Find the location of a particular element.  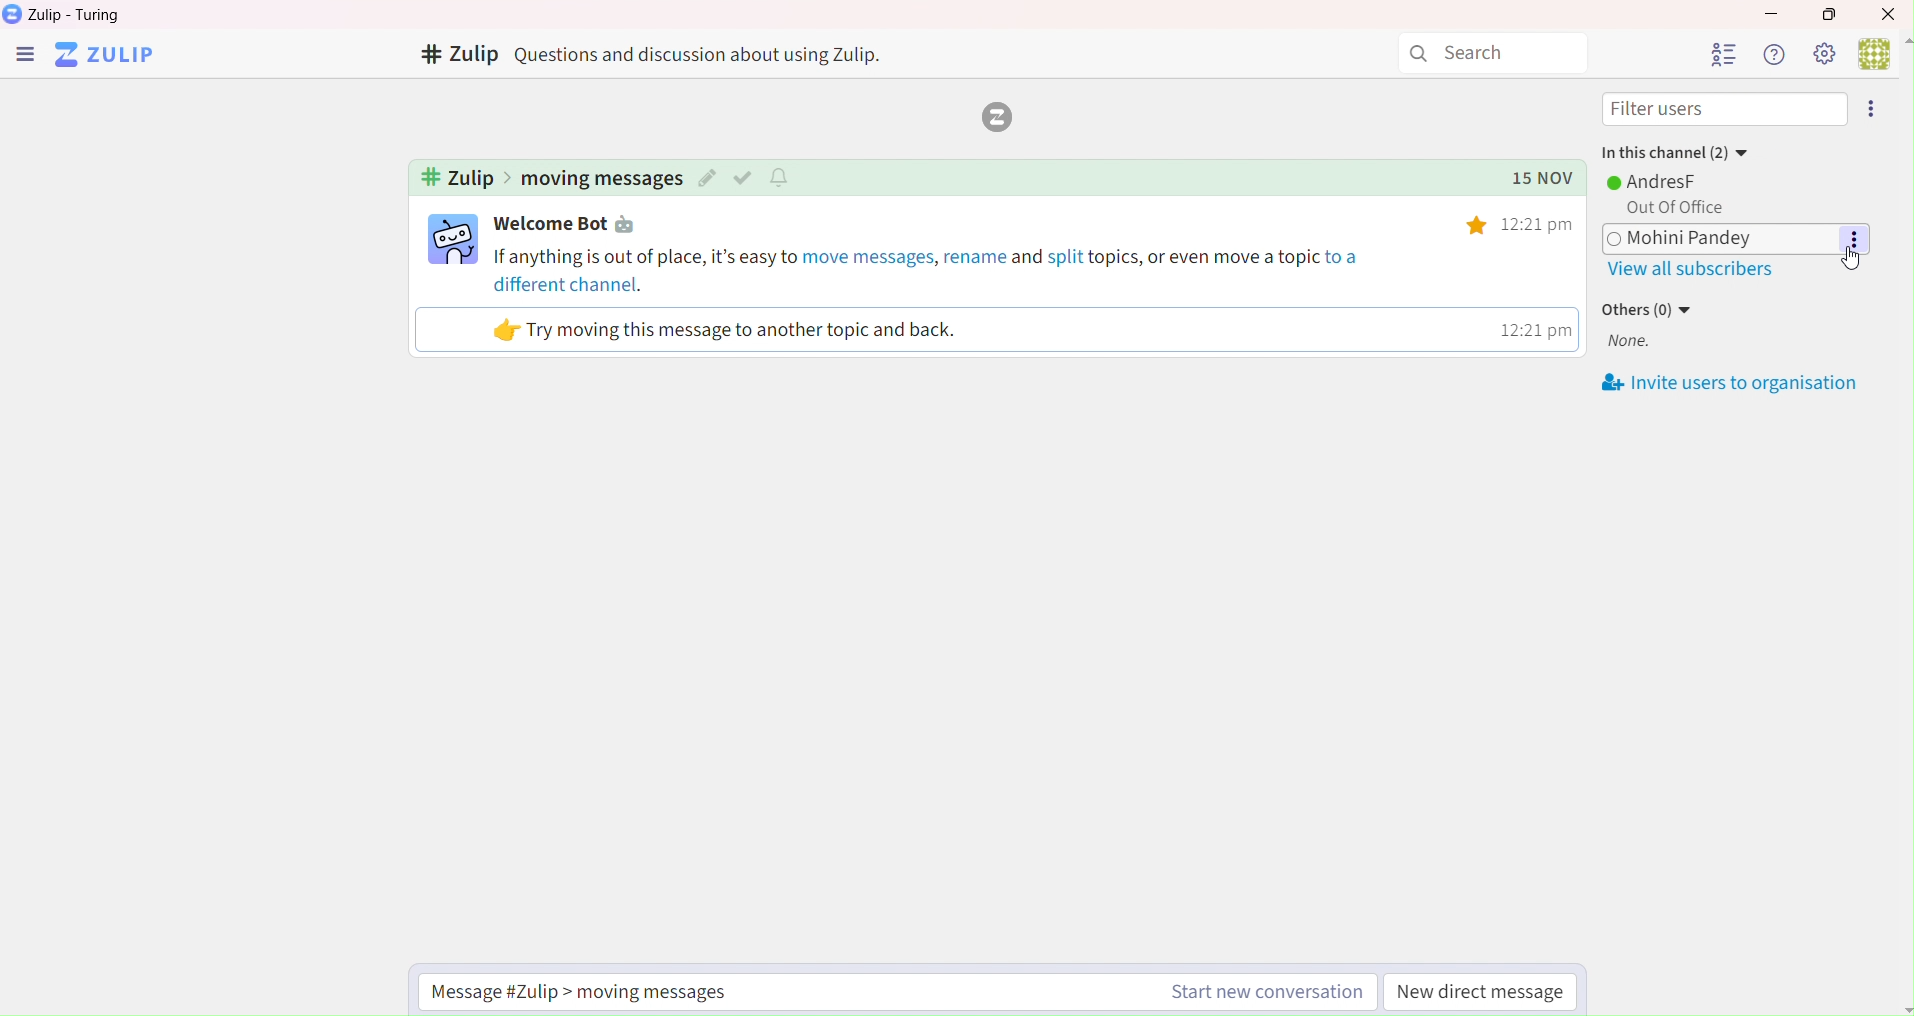

Box is located at coordinates (1836, 14).